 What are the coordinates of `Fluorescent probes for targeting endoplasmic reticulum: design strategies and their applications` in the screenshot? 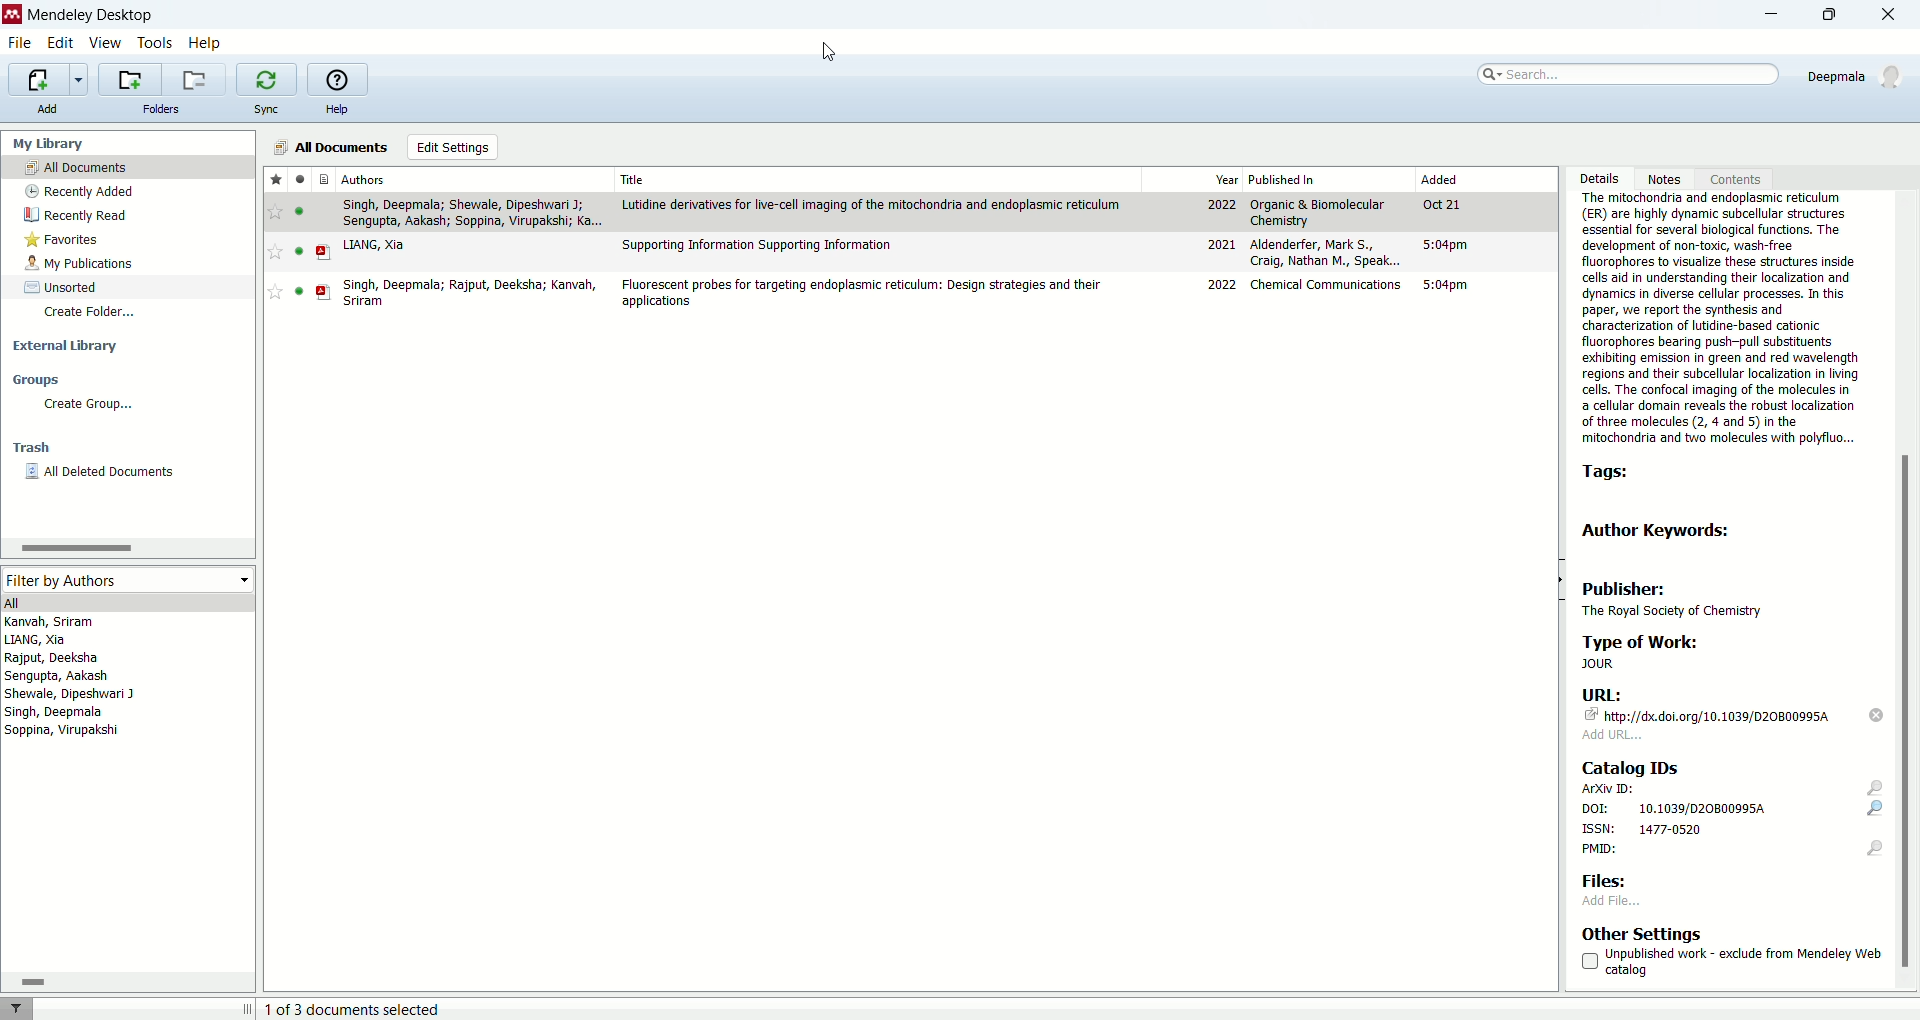 It's located at (860, 293).